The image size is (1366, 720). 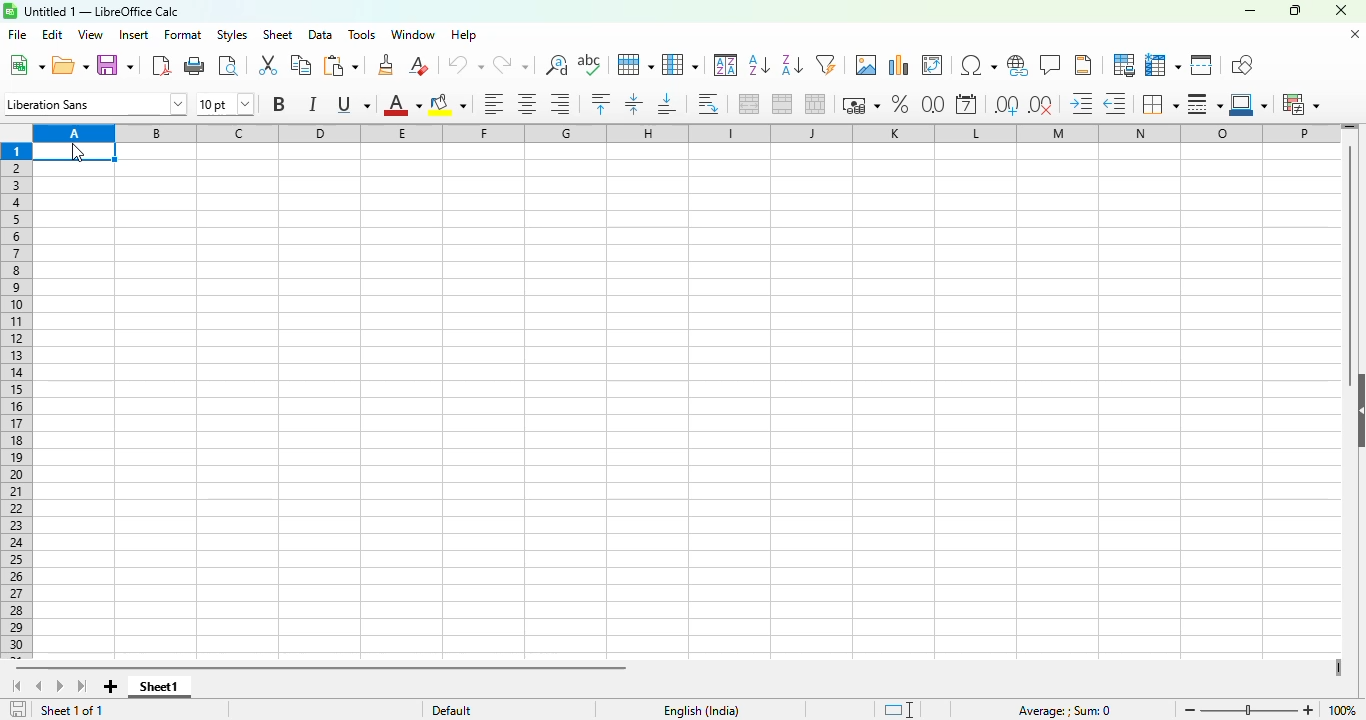 I want to click on cut, so click(x=269, y=65).